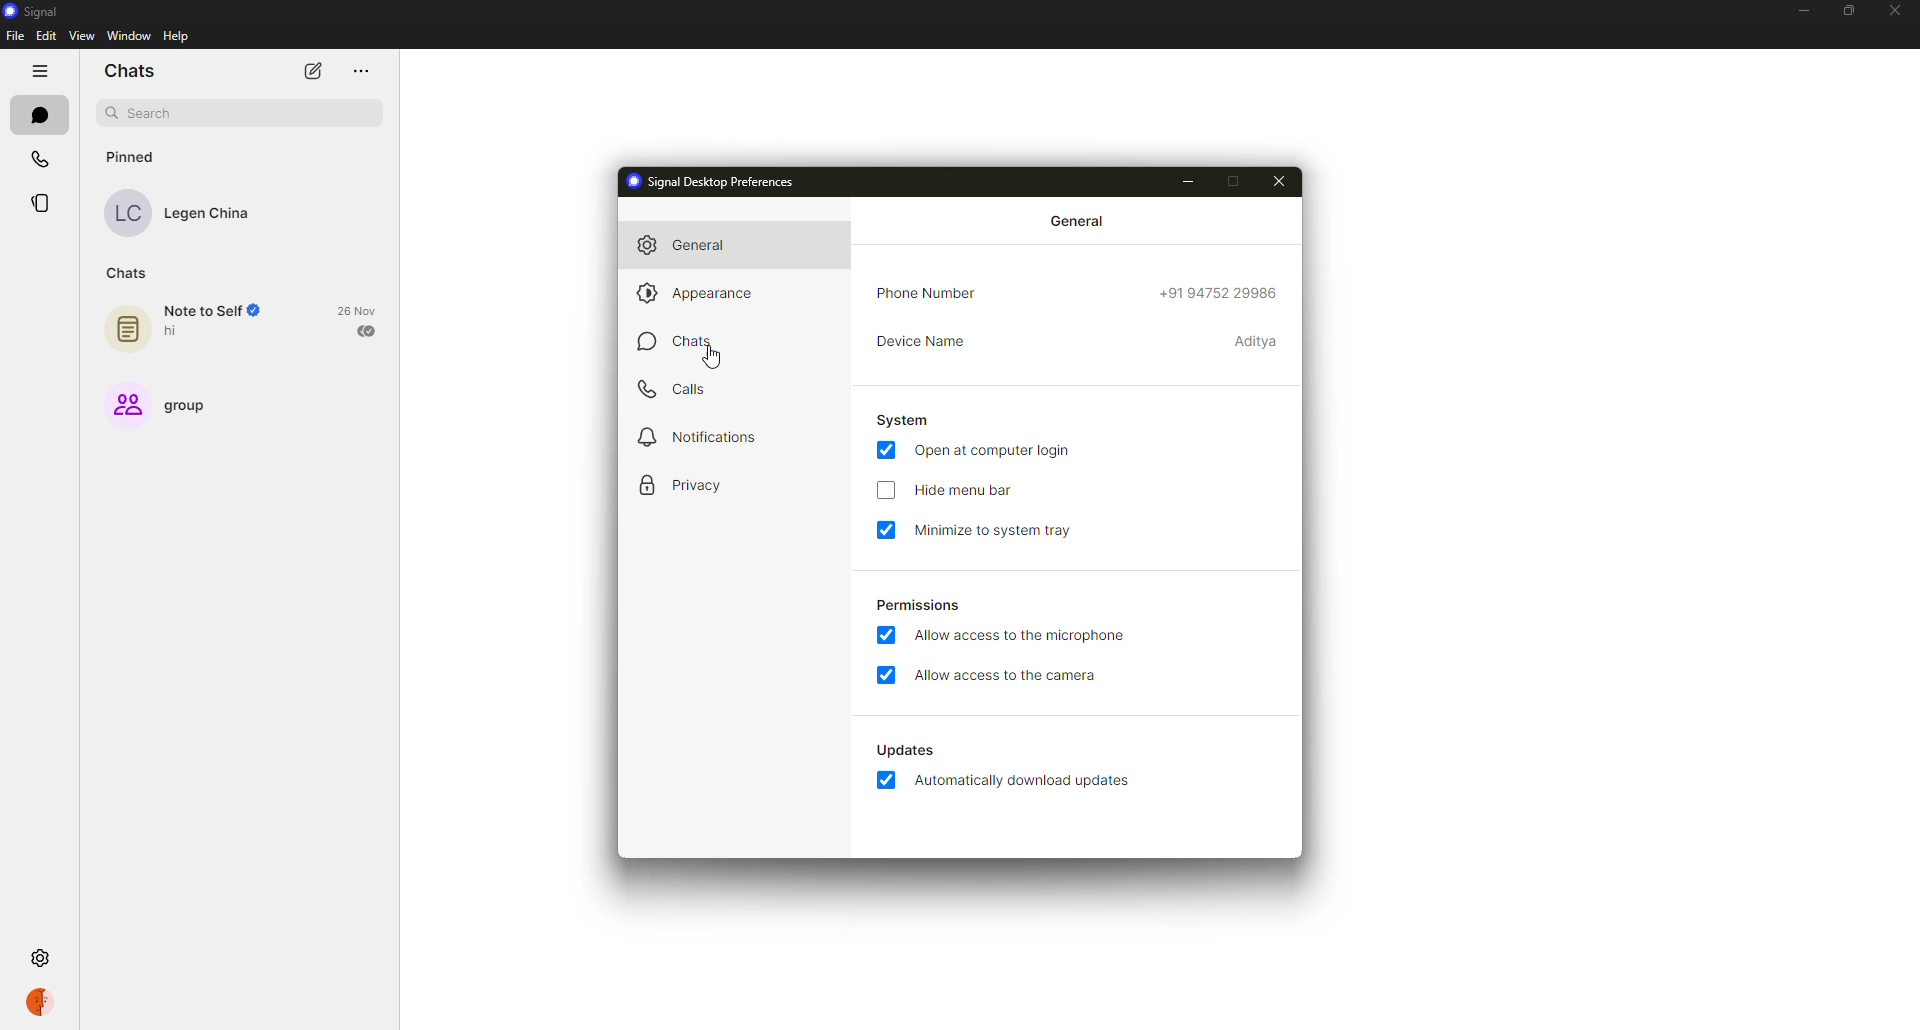  What do you see at coordinates (367, 331) in the screenshot?
I see `sent` at bounding box center [367, 331].